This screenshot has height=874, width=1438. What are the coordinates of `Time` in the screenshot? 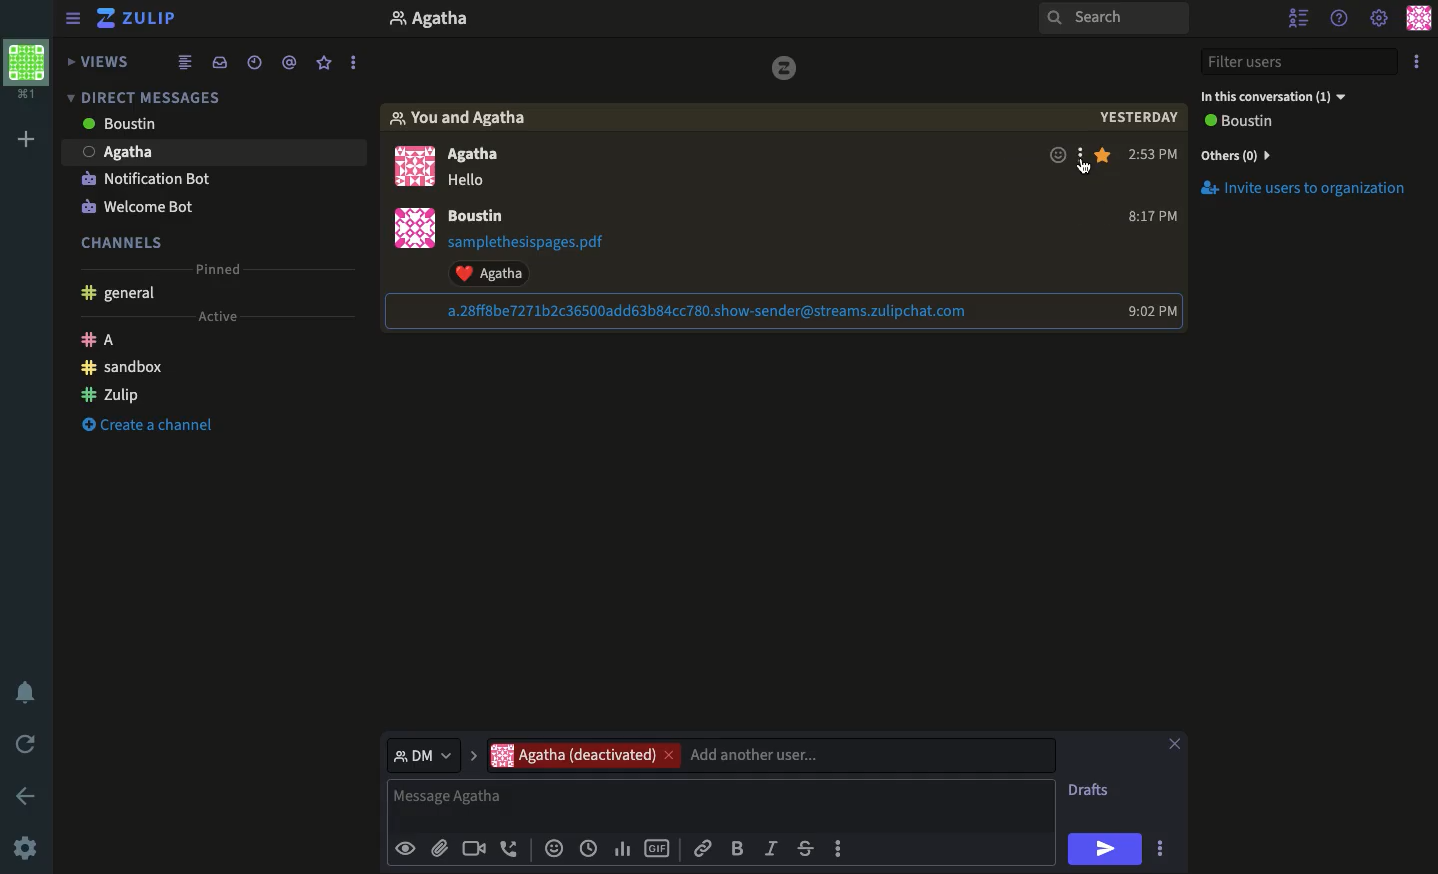 It's located at (1156, 231).